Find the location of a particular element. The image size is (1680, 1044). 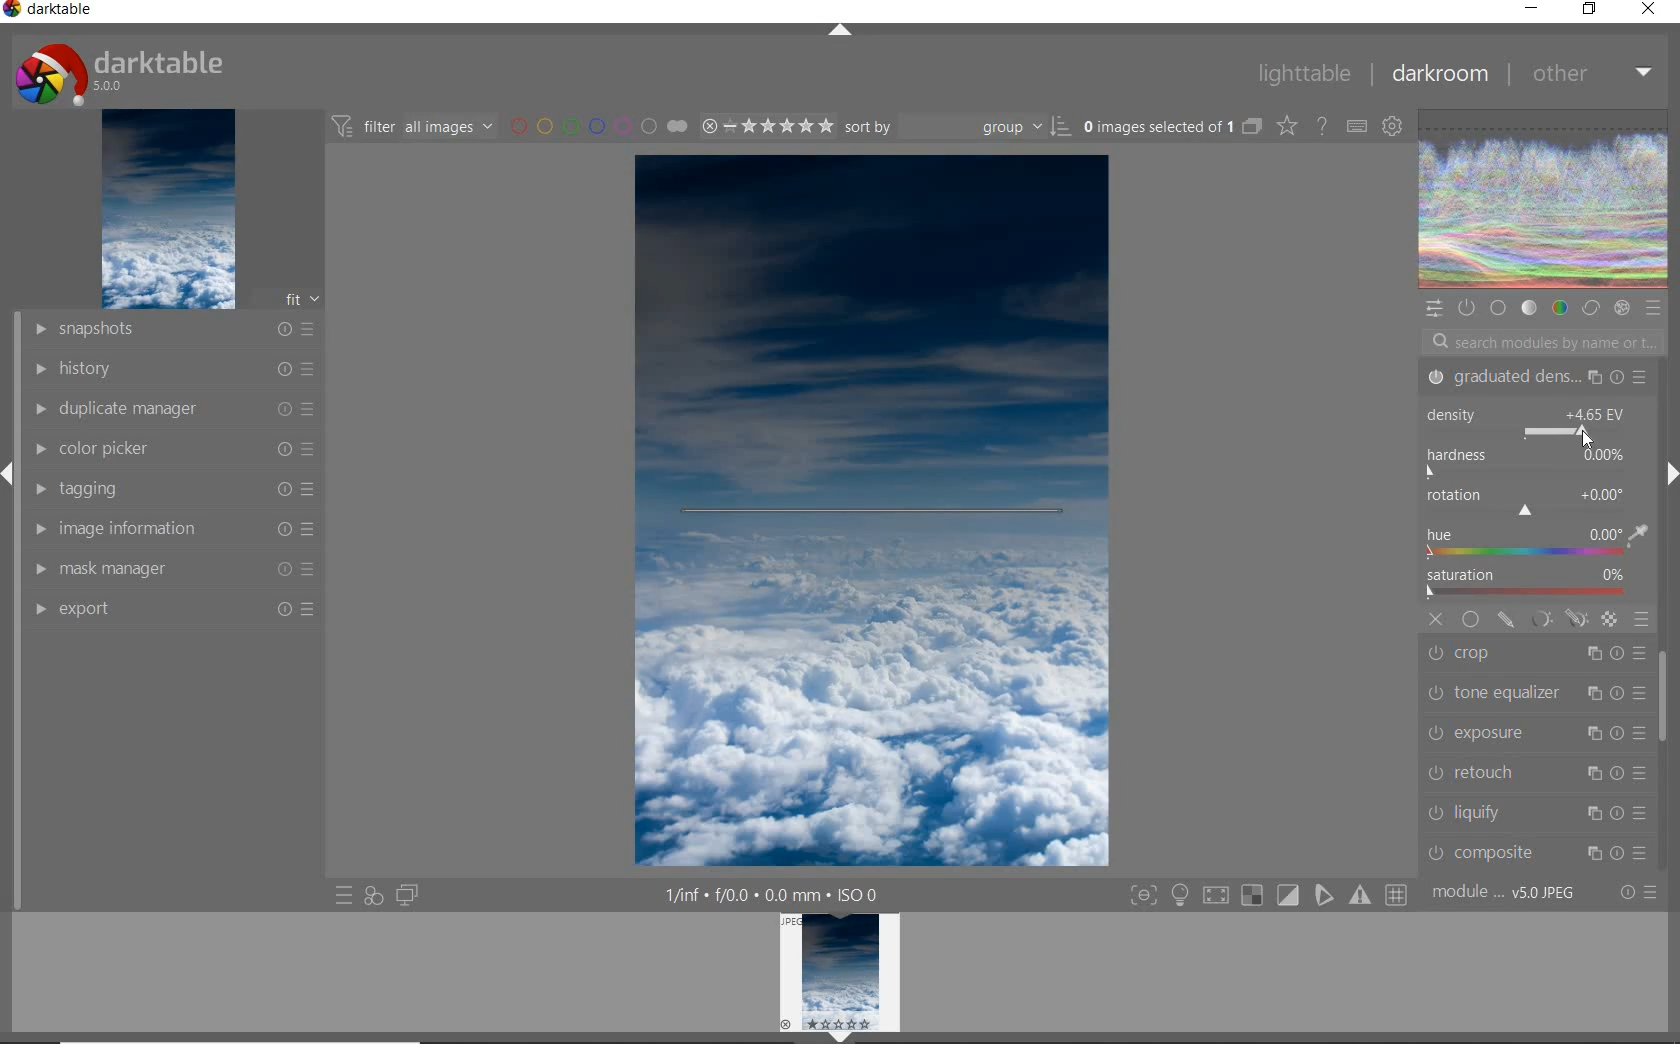

ENABLE FOR ONLINE HELP is located at coordinates (1320, 125).